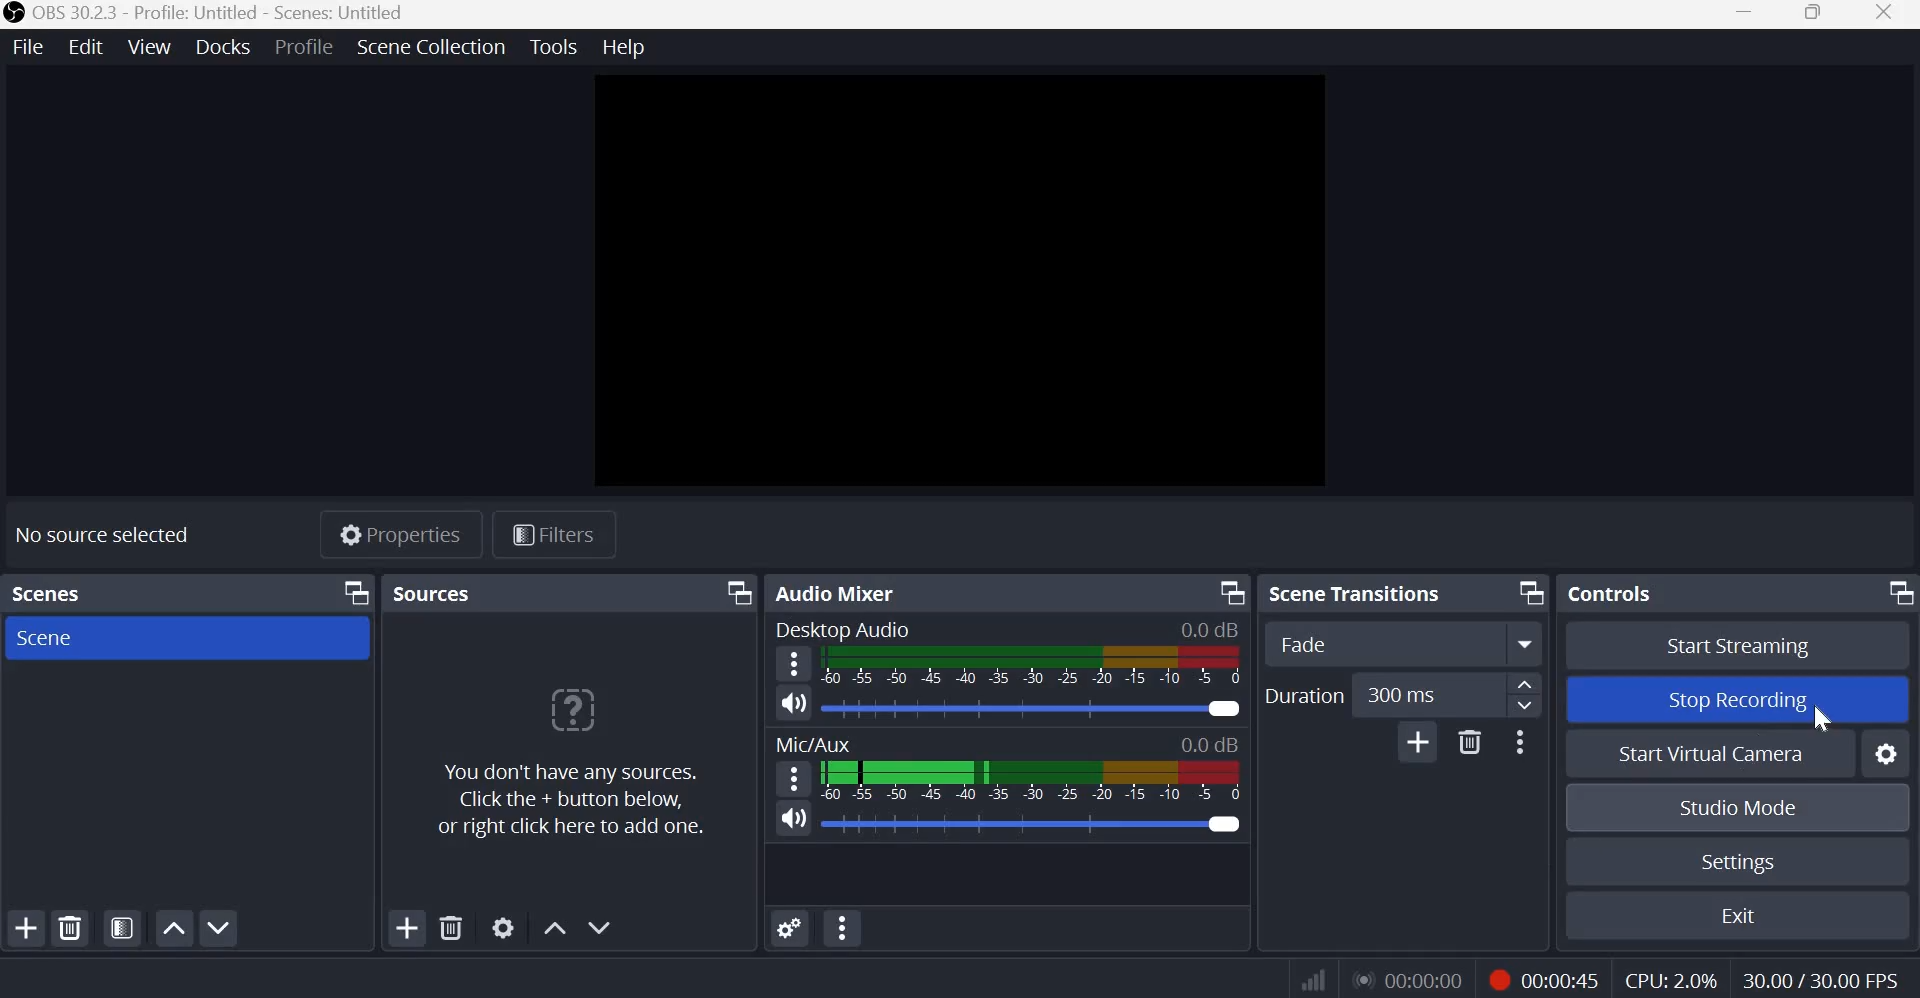 Image resolution: width=1920 pixels, height=998 pixels. Describe the element at coordinates (627, 47) in the screenshot. I see `Help` at that location.